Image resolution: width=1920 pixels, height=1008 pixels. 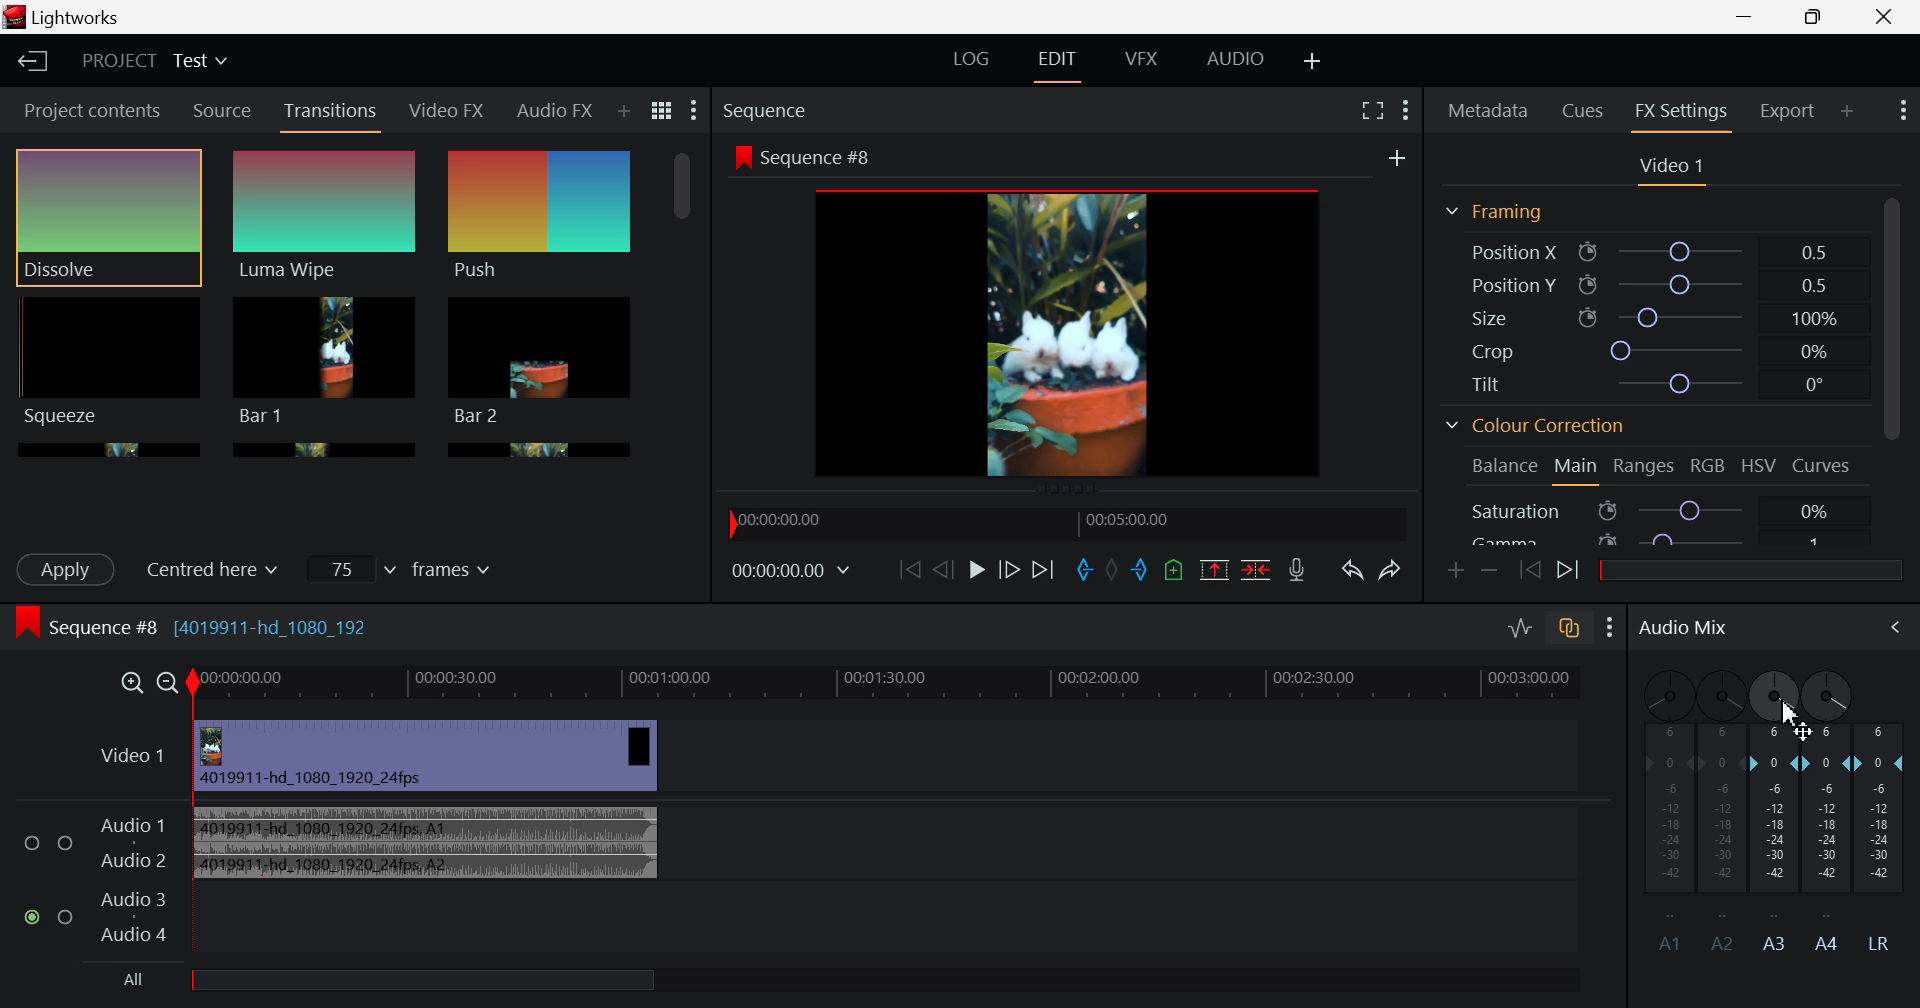 What do you see at coordinates (29, 58) in the screenshot?
I see `Back to Homepage` at bounding box center [29, 58].